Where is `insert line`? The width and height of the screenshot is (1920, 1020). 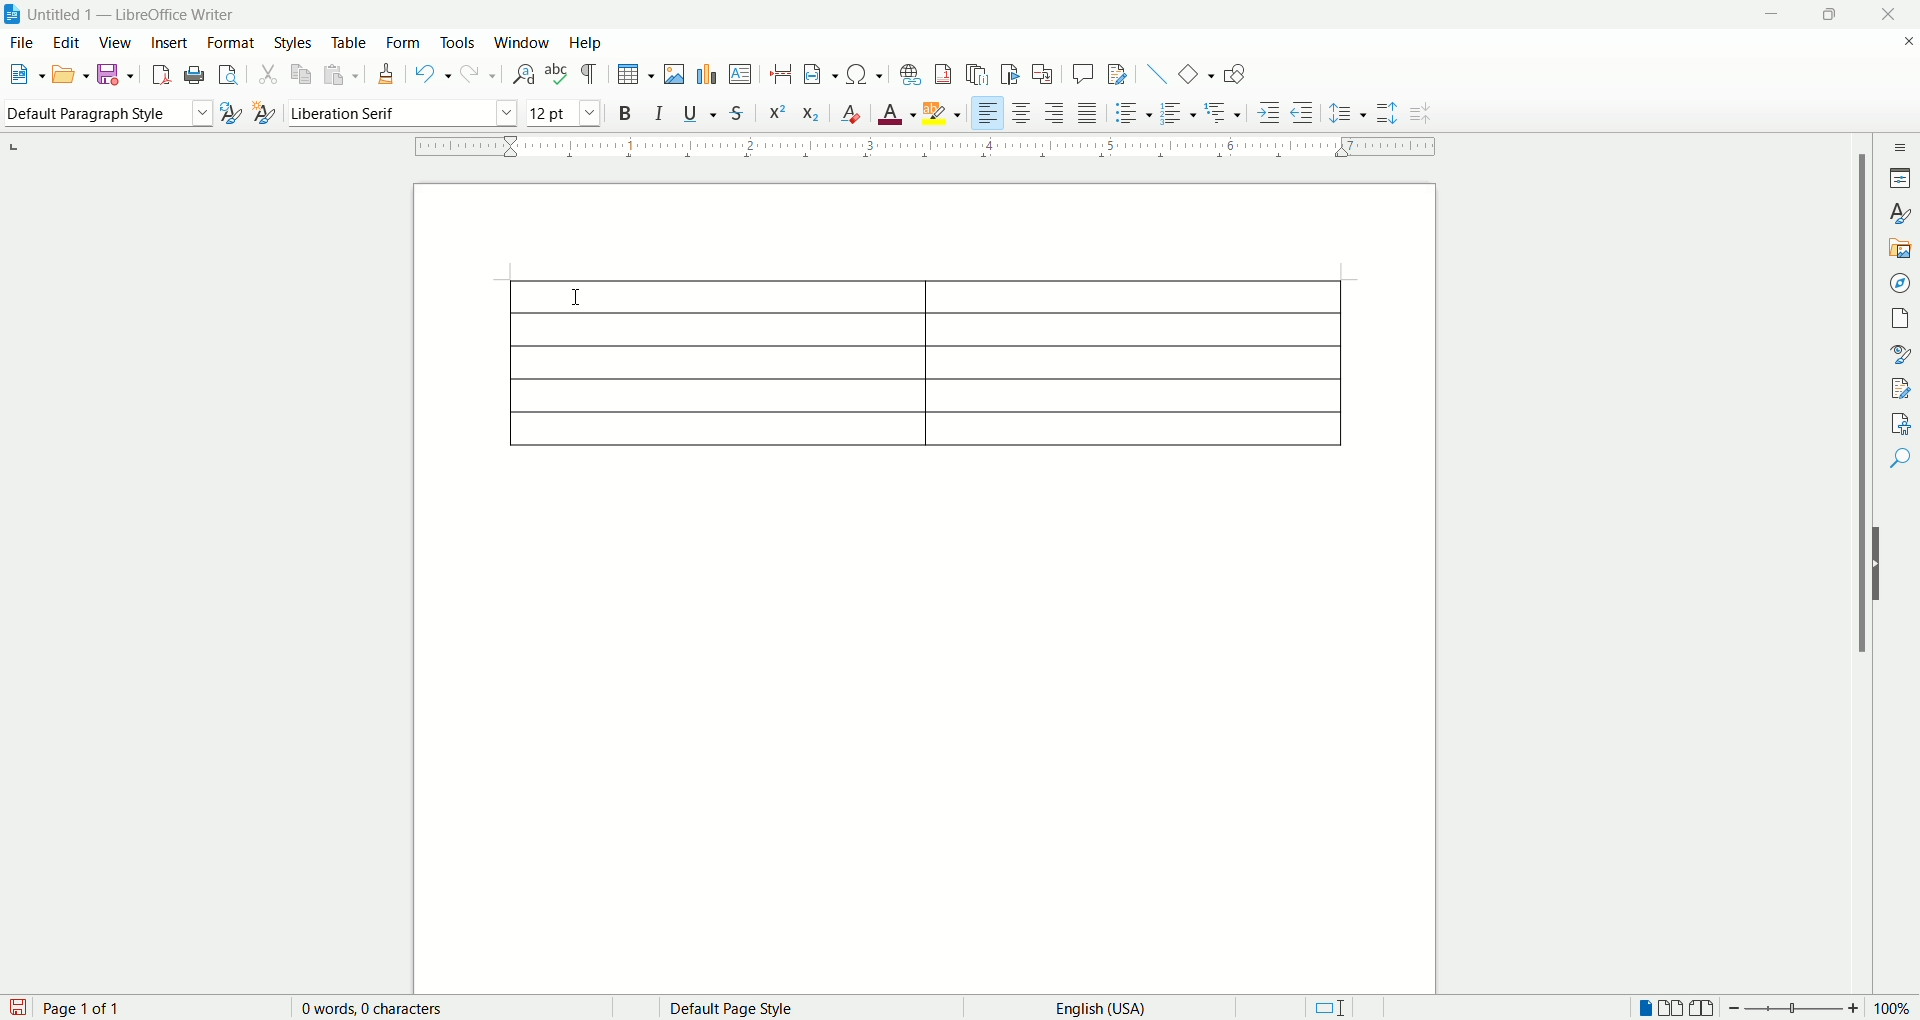 insert line is located at coordinates (1157, 73).